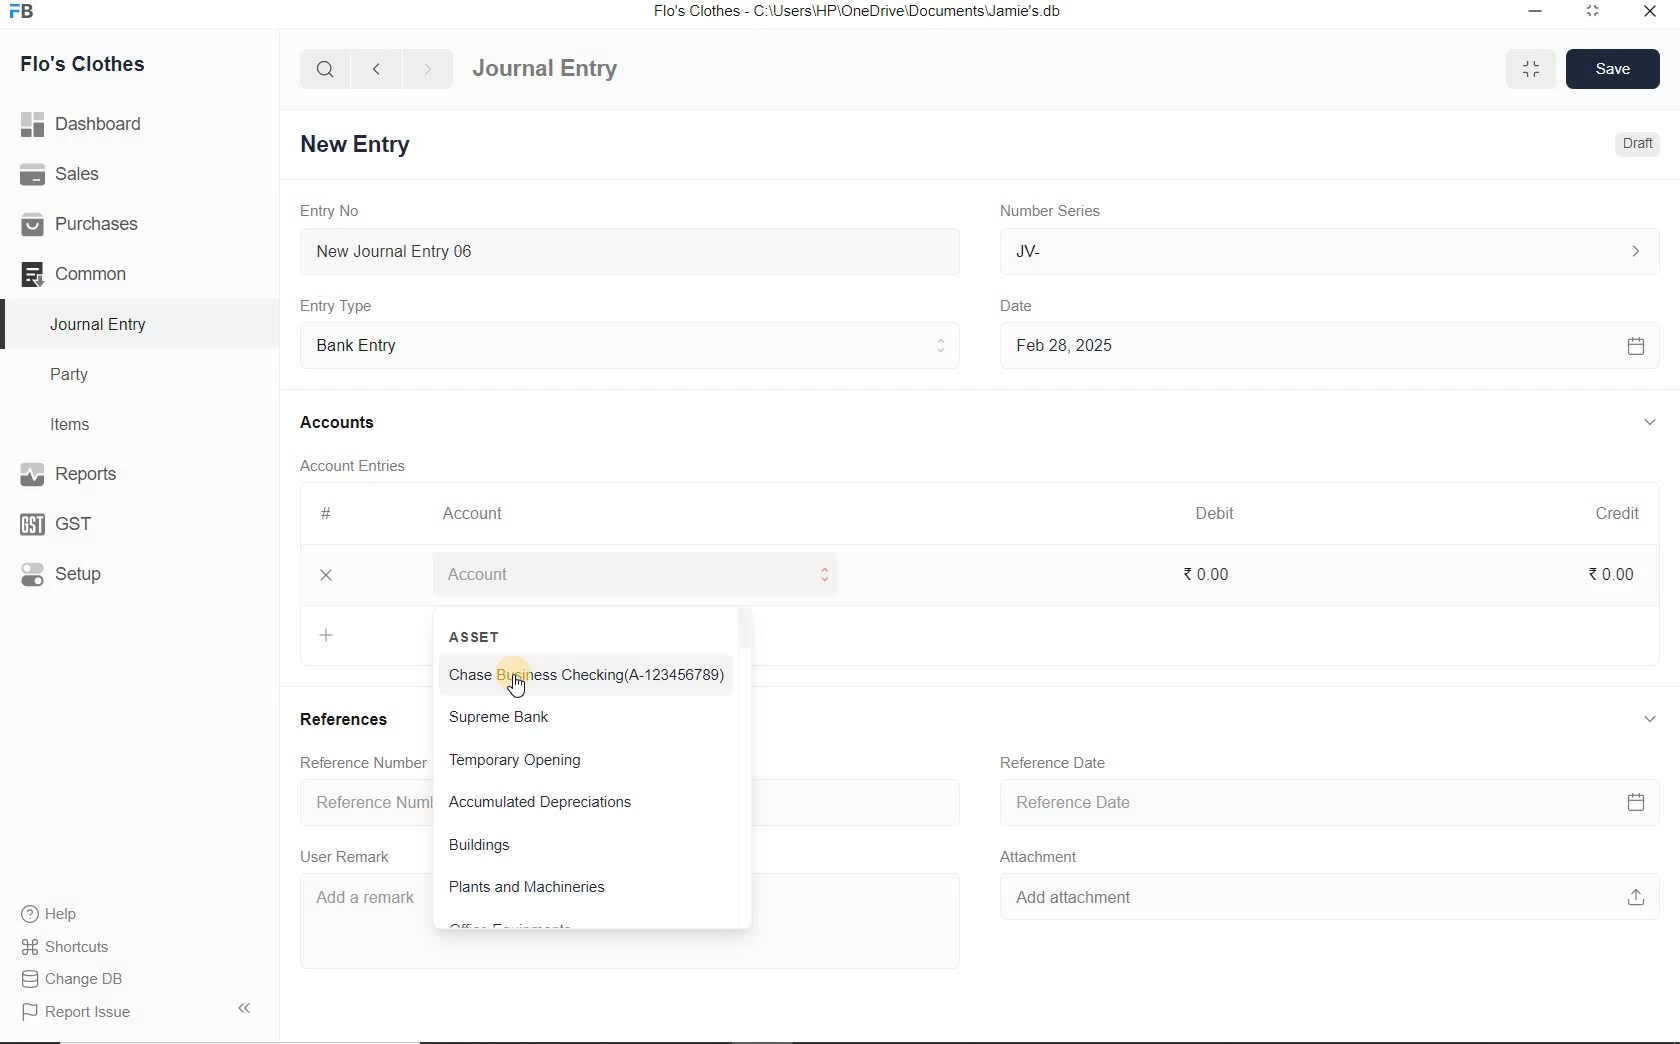 This screenshot has height=1044, width=1680. What do you see at coordinates (81, 573) in the screenshot?
I see `Setup` at bounding box center [81, 573].